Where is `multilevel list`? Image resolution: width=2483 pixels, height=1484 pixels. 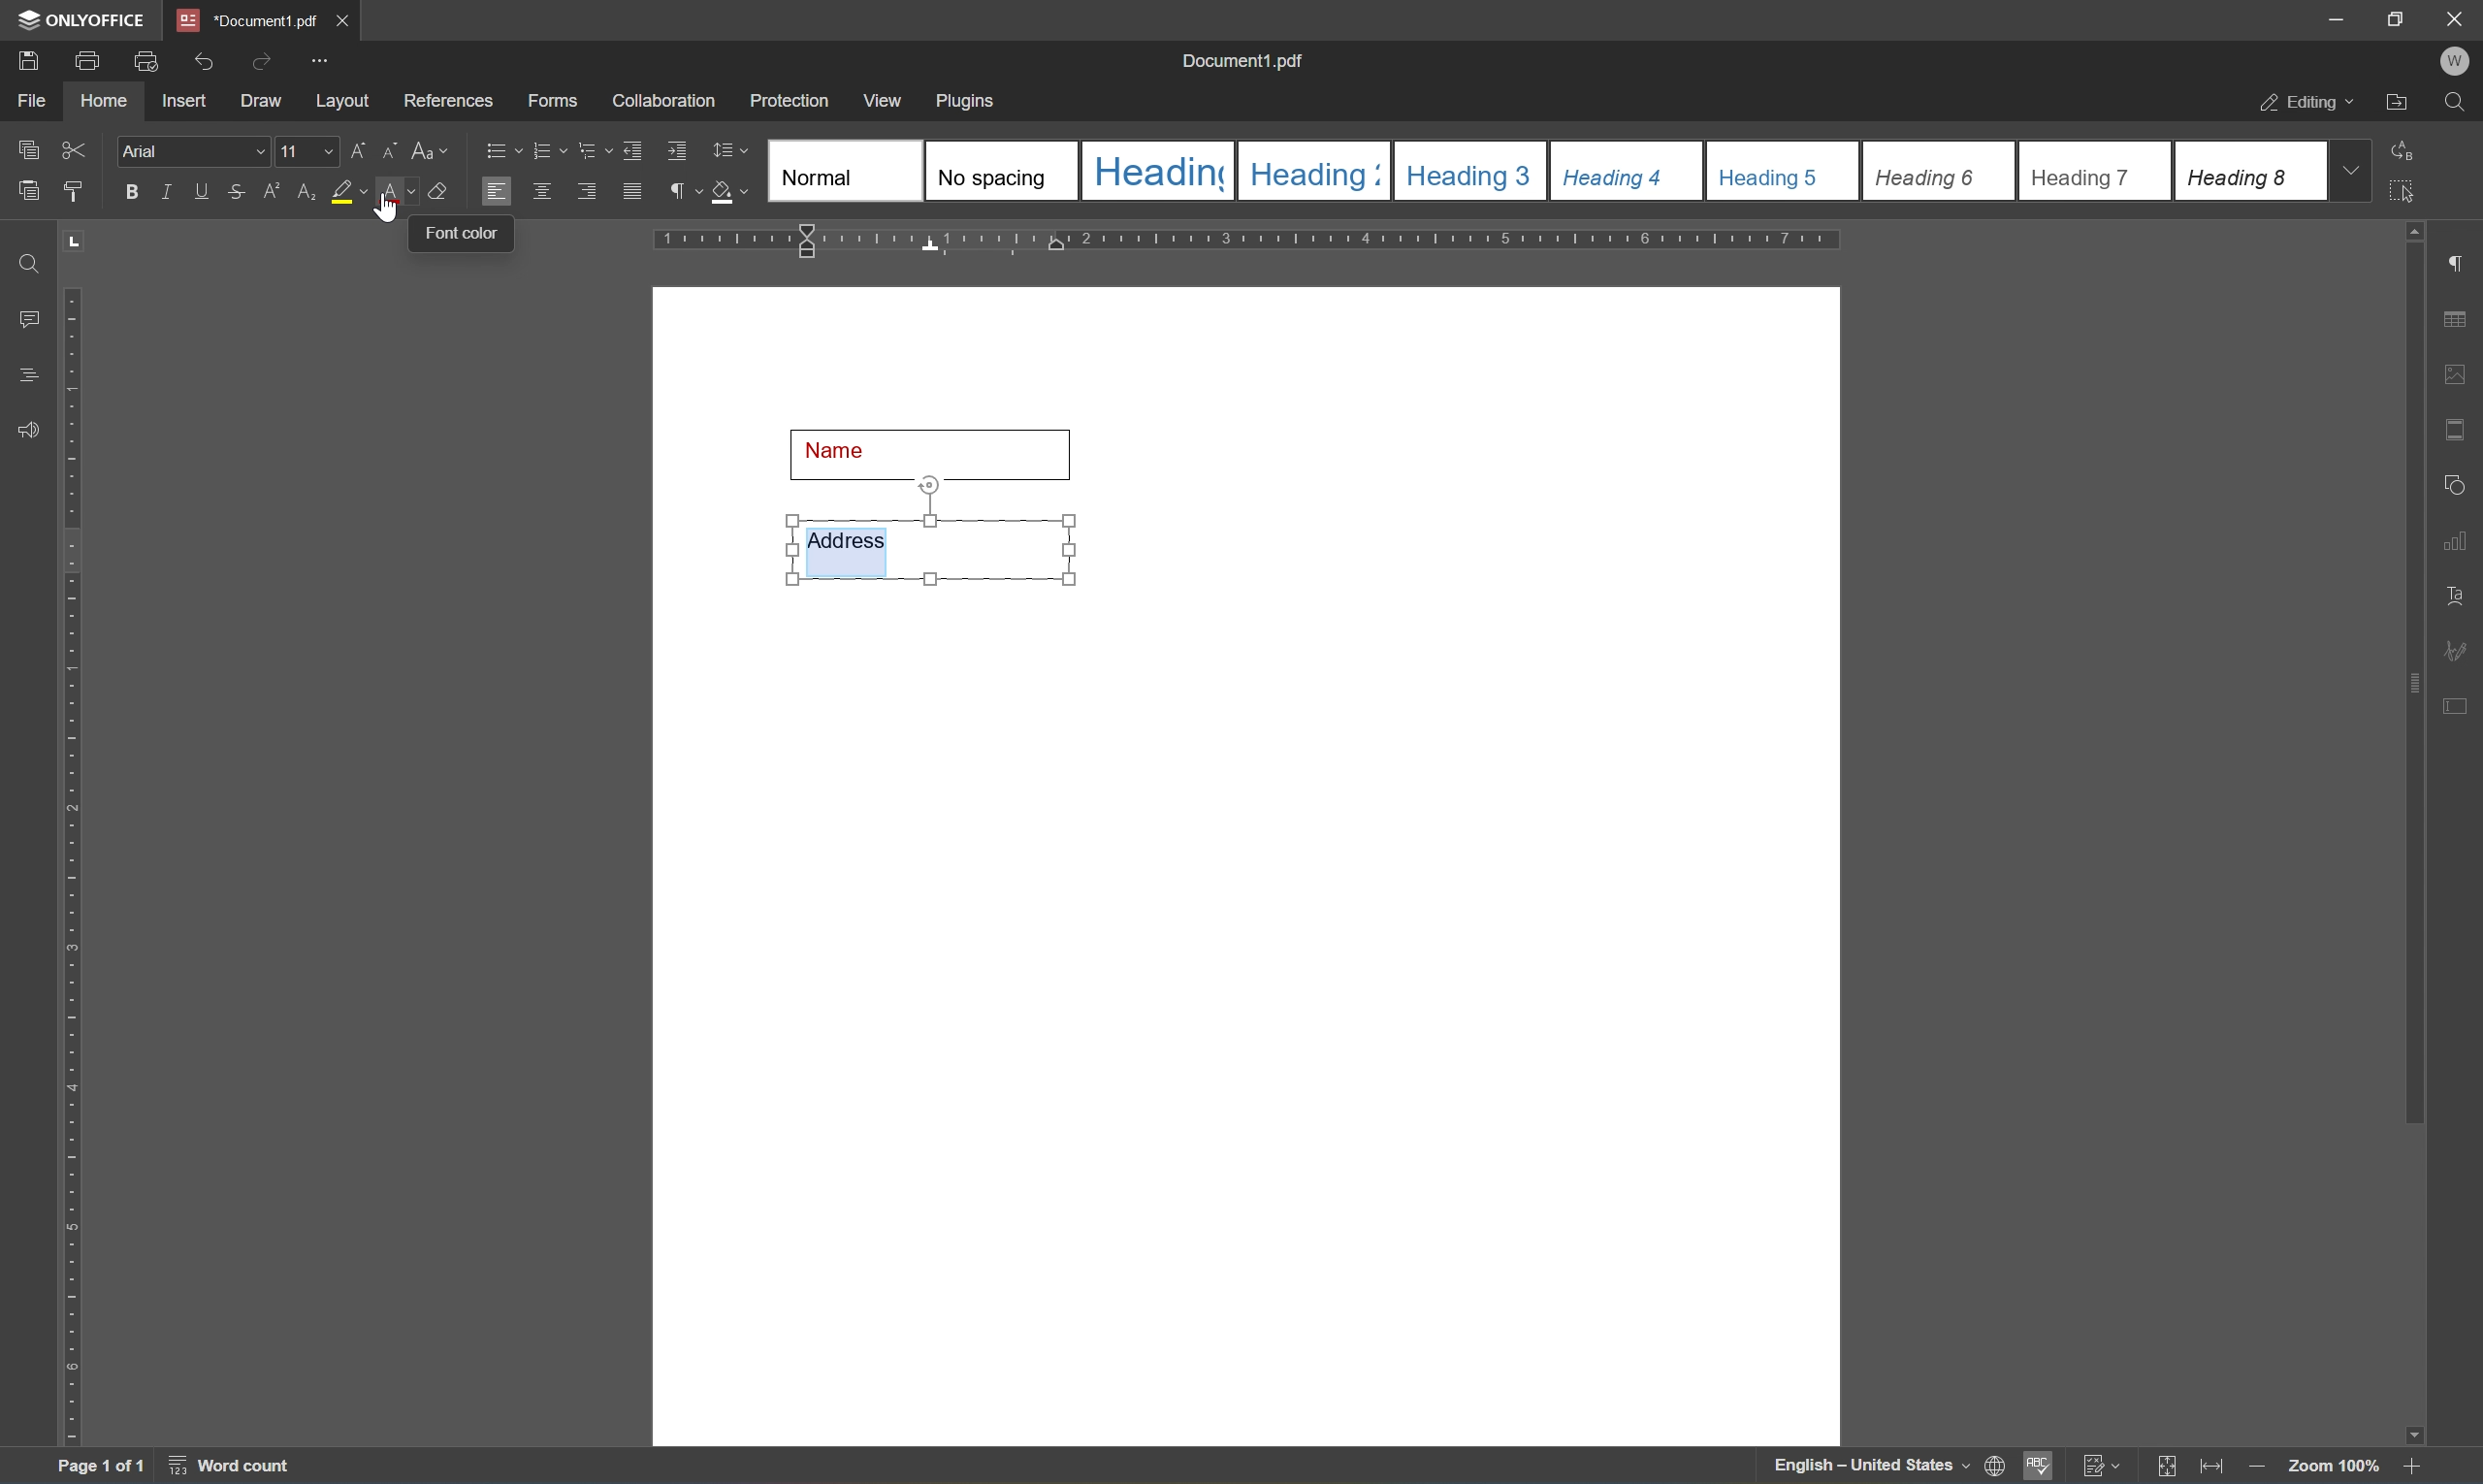
multilevel list is located at coordinates (591, 151).